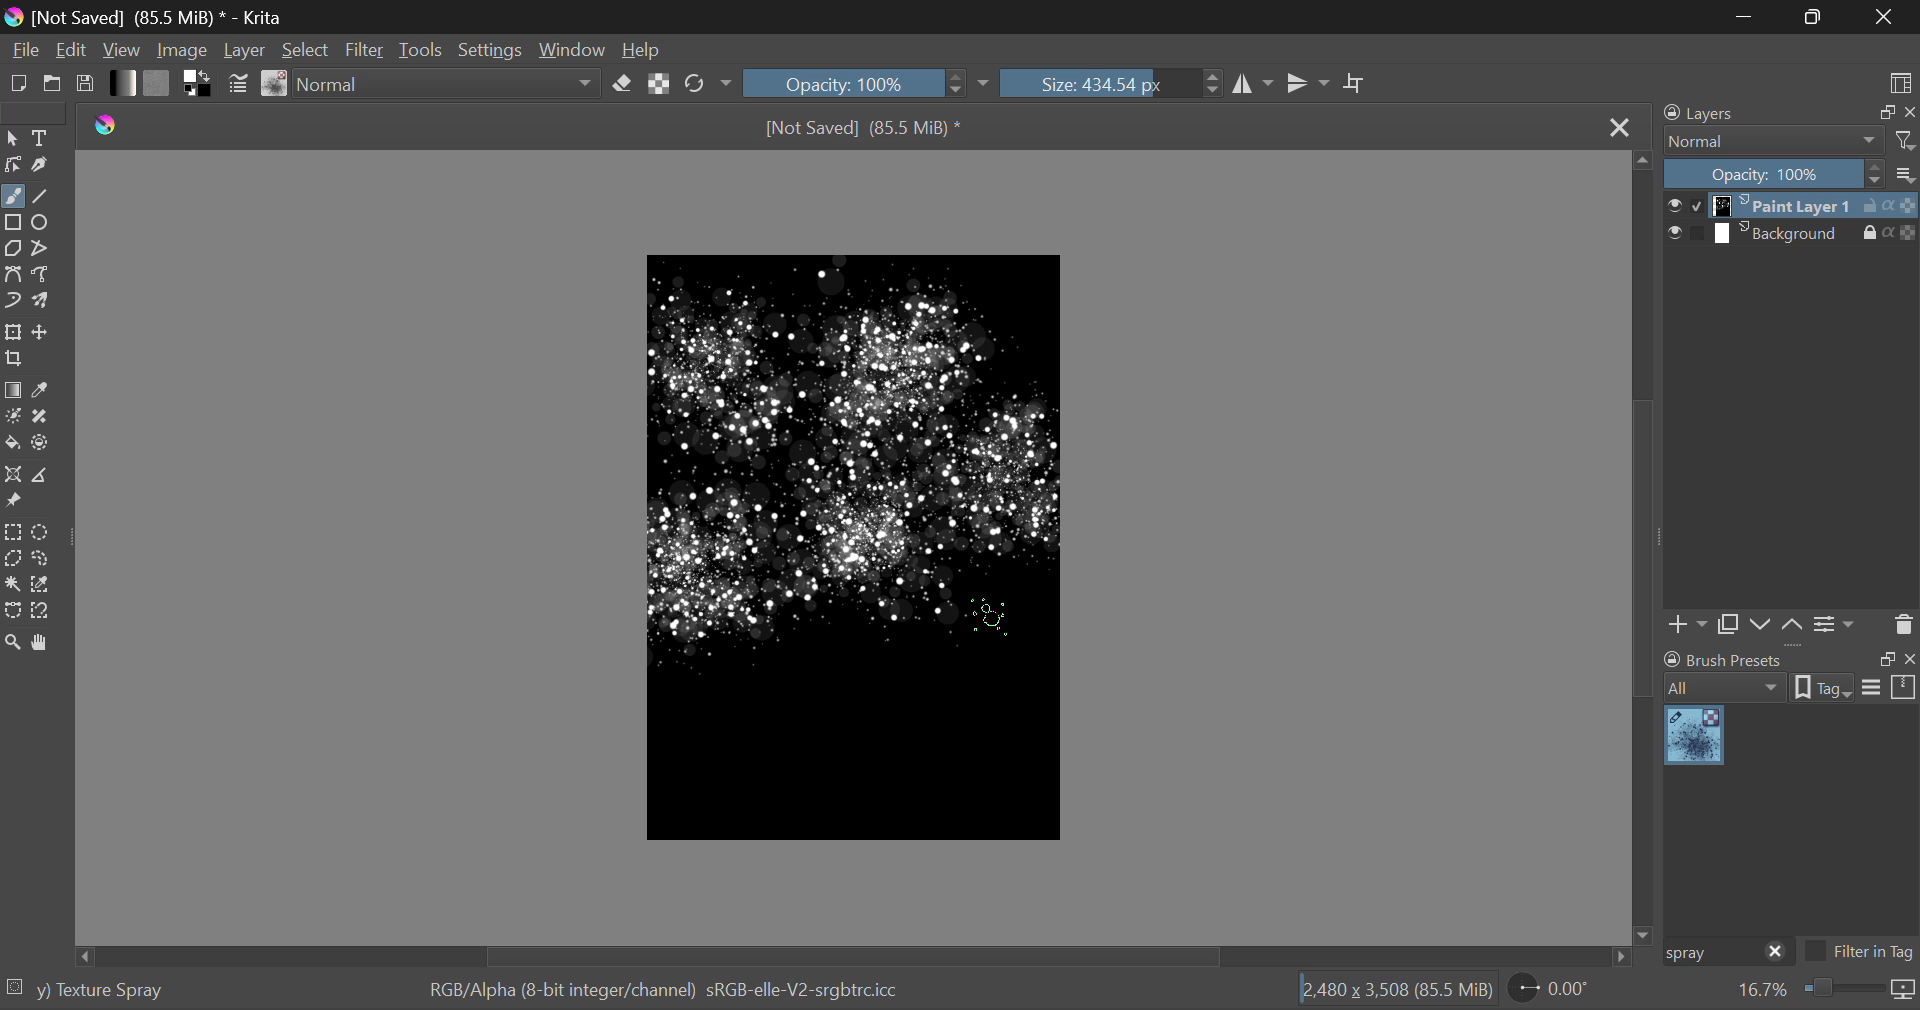  Describe the element at coordinates (42, 274) in the screenshot. I see `Freehand Path Tool` at that location.